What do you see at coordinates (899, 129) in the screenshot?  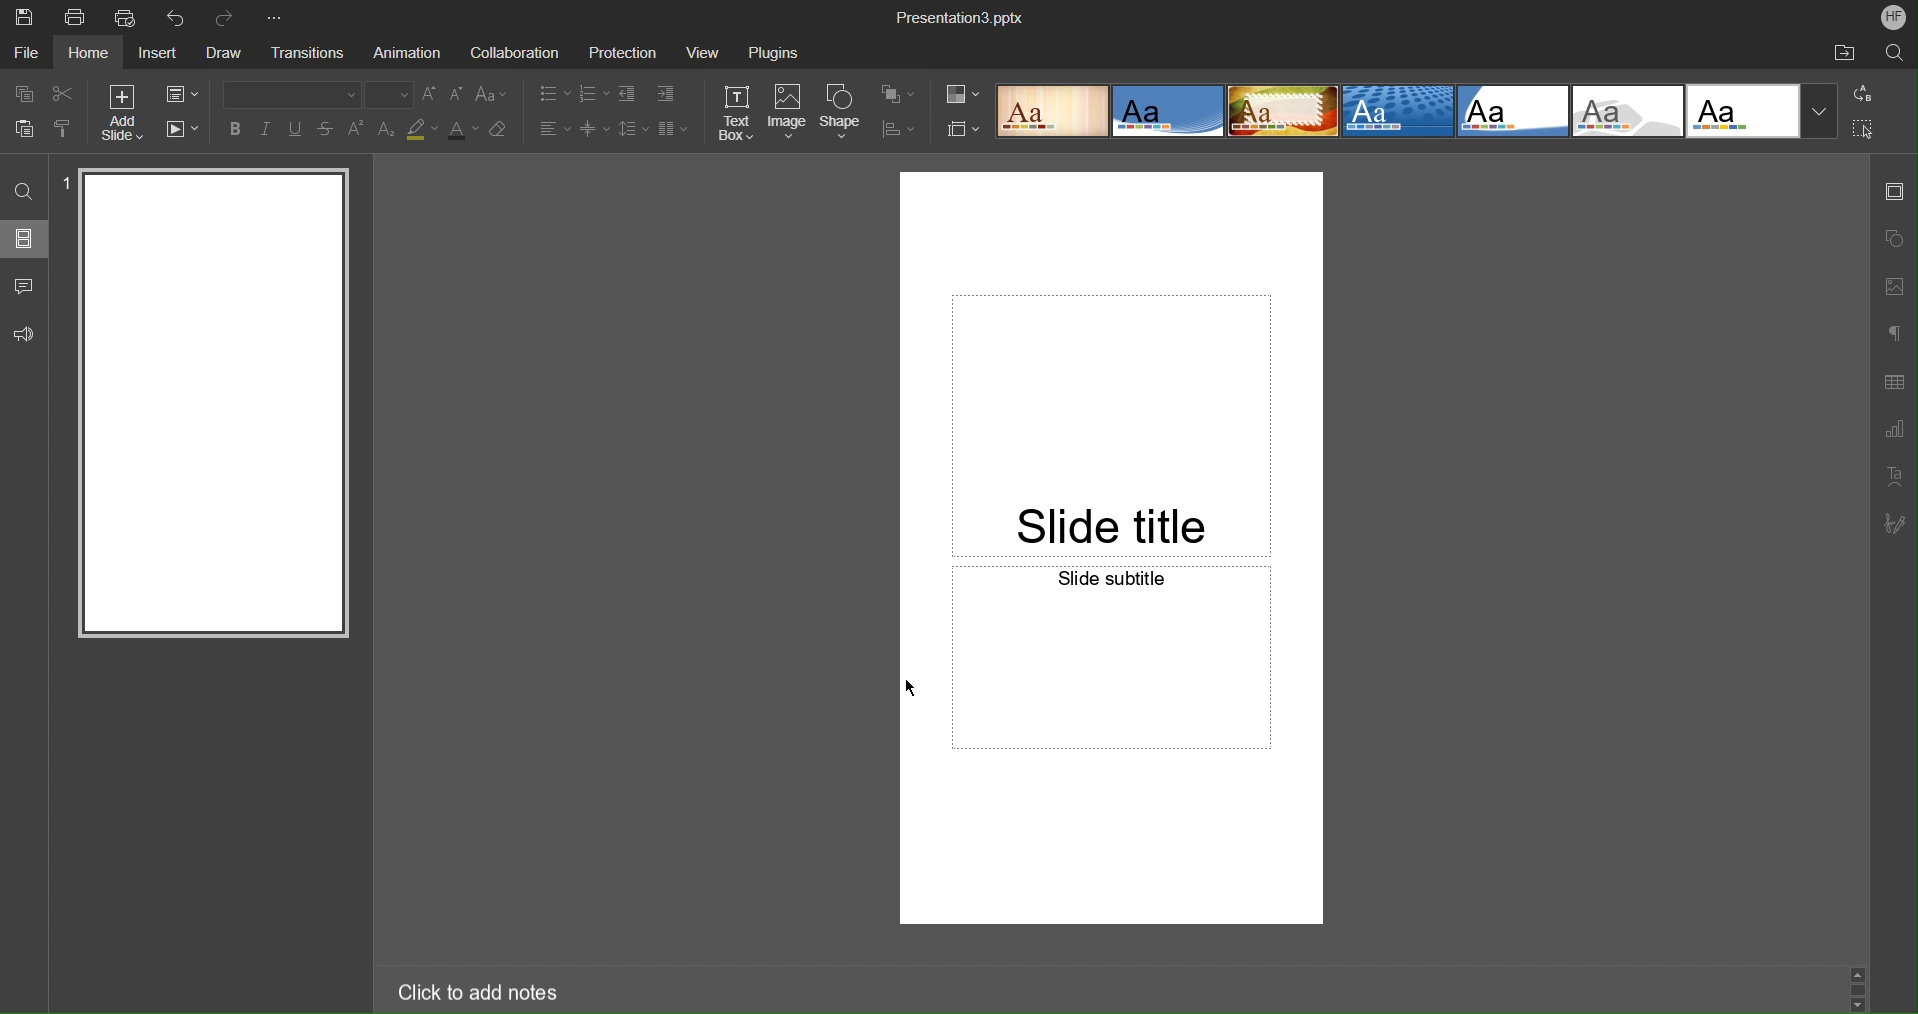 I see `Align` at bounding box center [899, 129].